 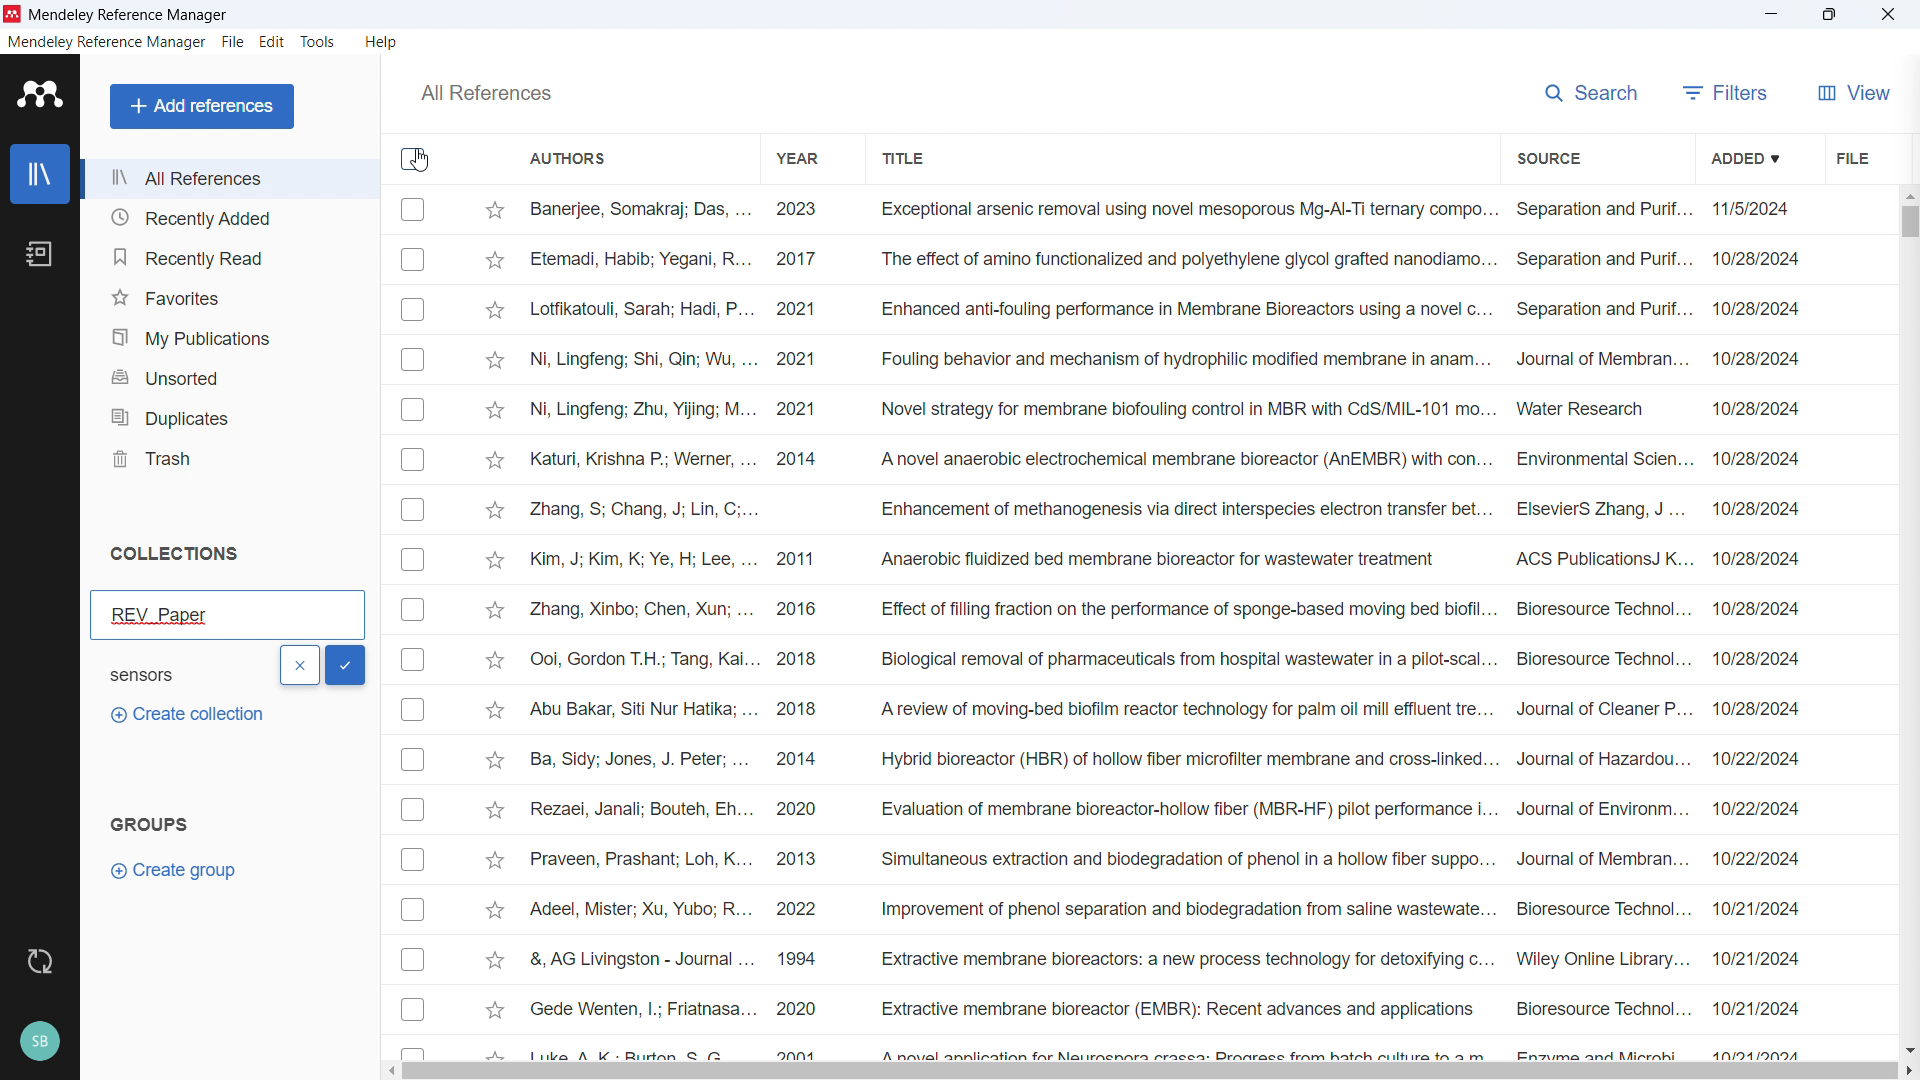 What do you see at coordinates (496, 211) in the screenshot?
I see `Star mark respective publication` at bounding box center [496, 211].